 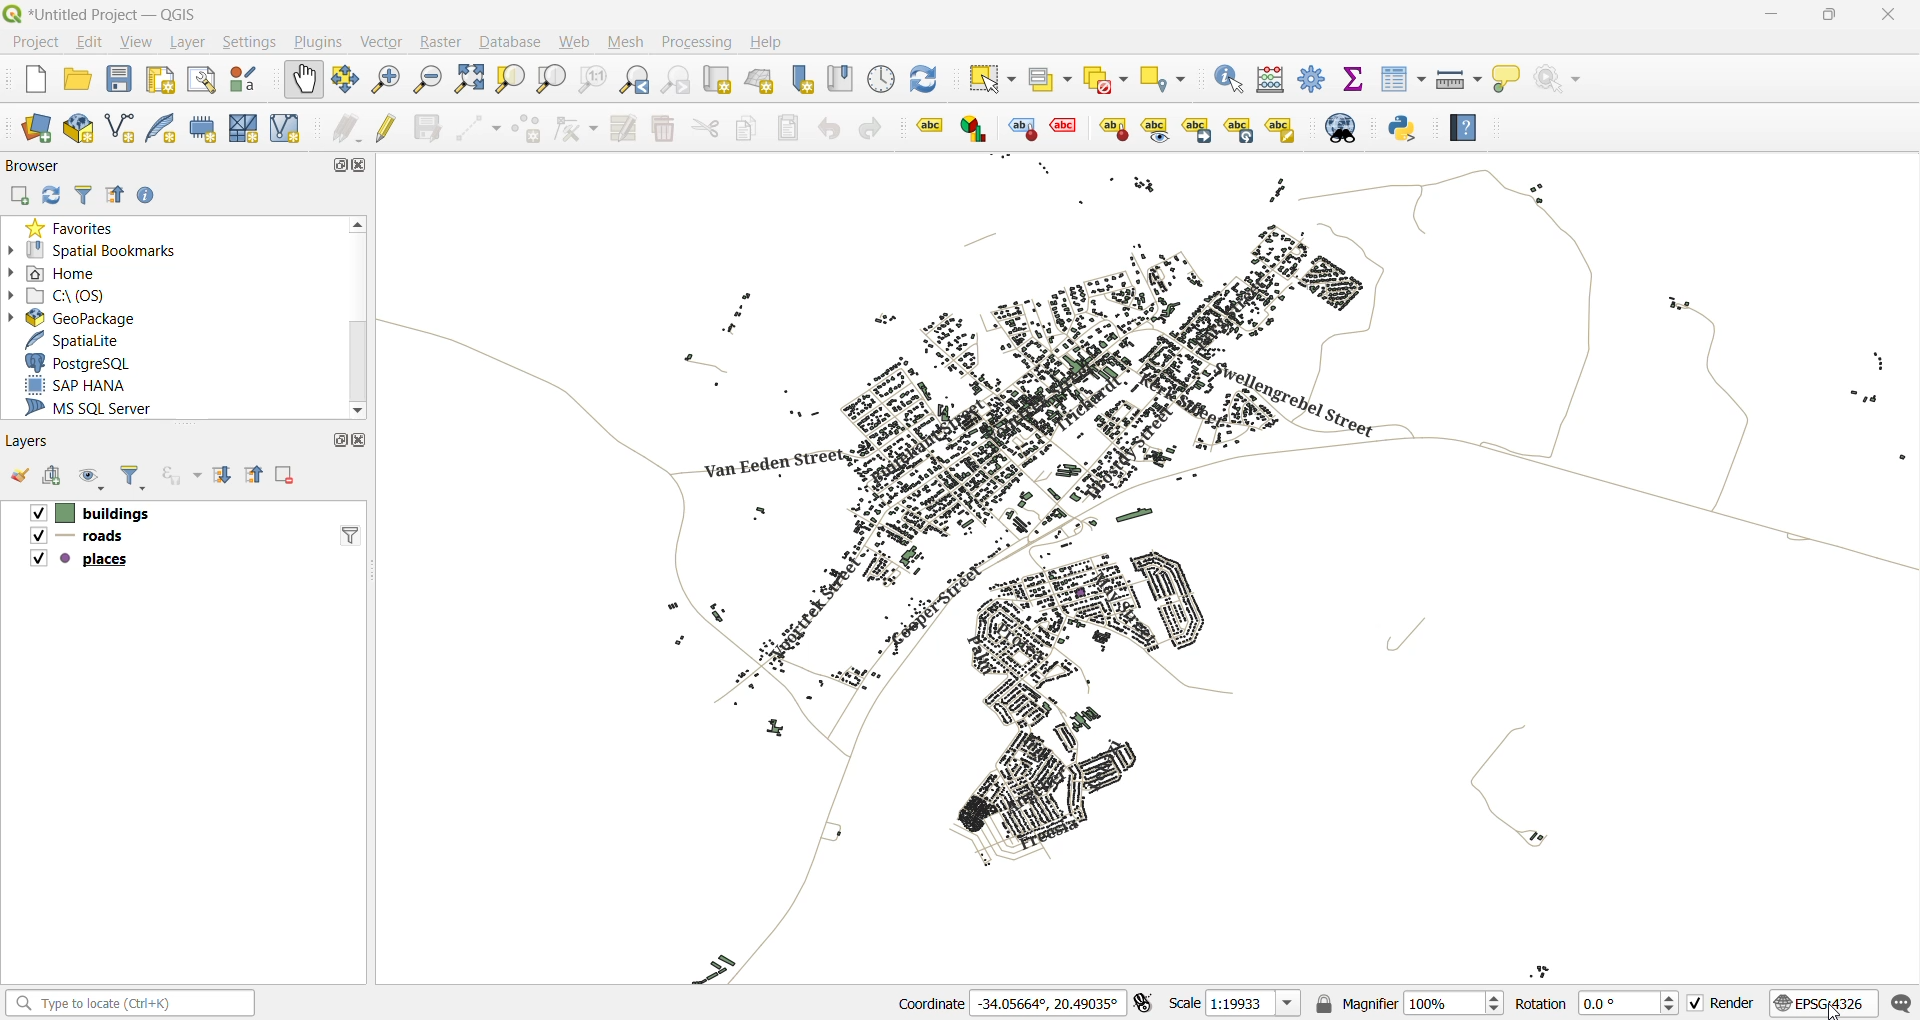 I want to click on help, so click(x=766, y=42).